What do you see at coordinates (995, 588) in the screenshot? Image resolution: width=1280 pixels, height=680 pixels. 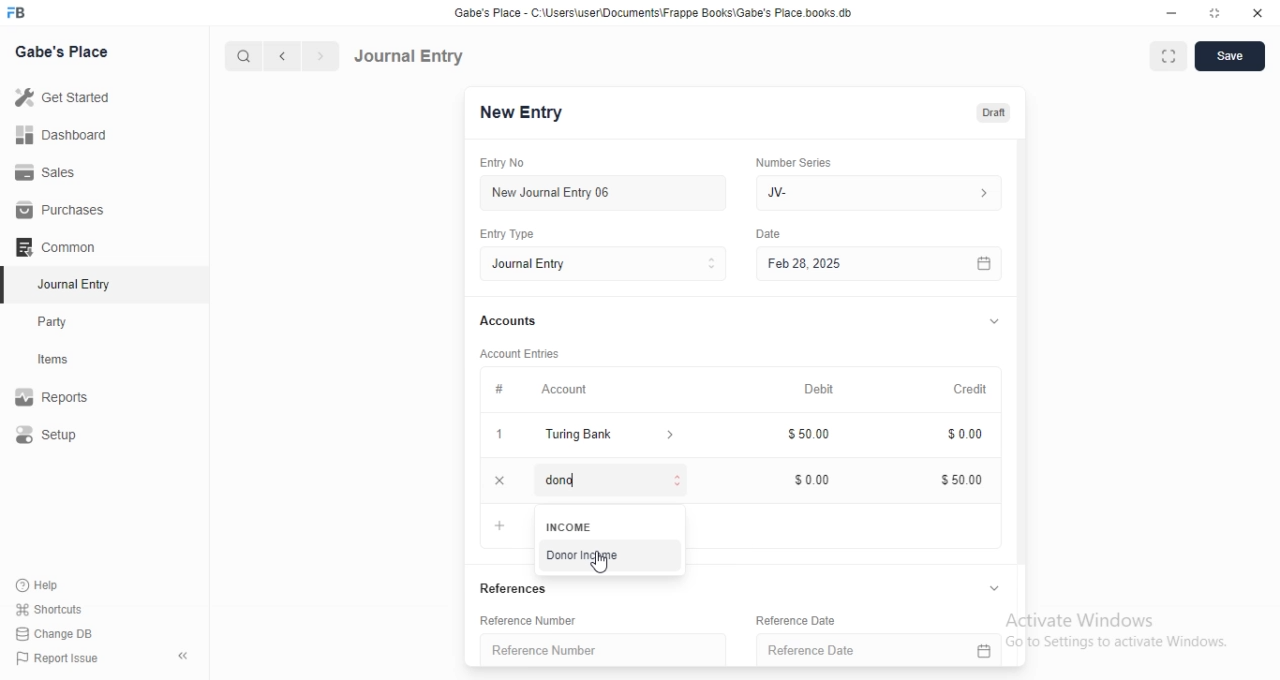 I see `collapse` at bounding box center [995, 588].